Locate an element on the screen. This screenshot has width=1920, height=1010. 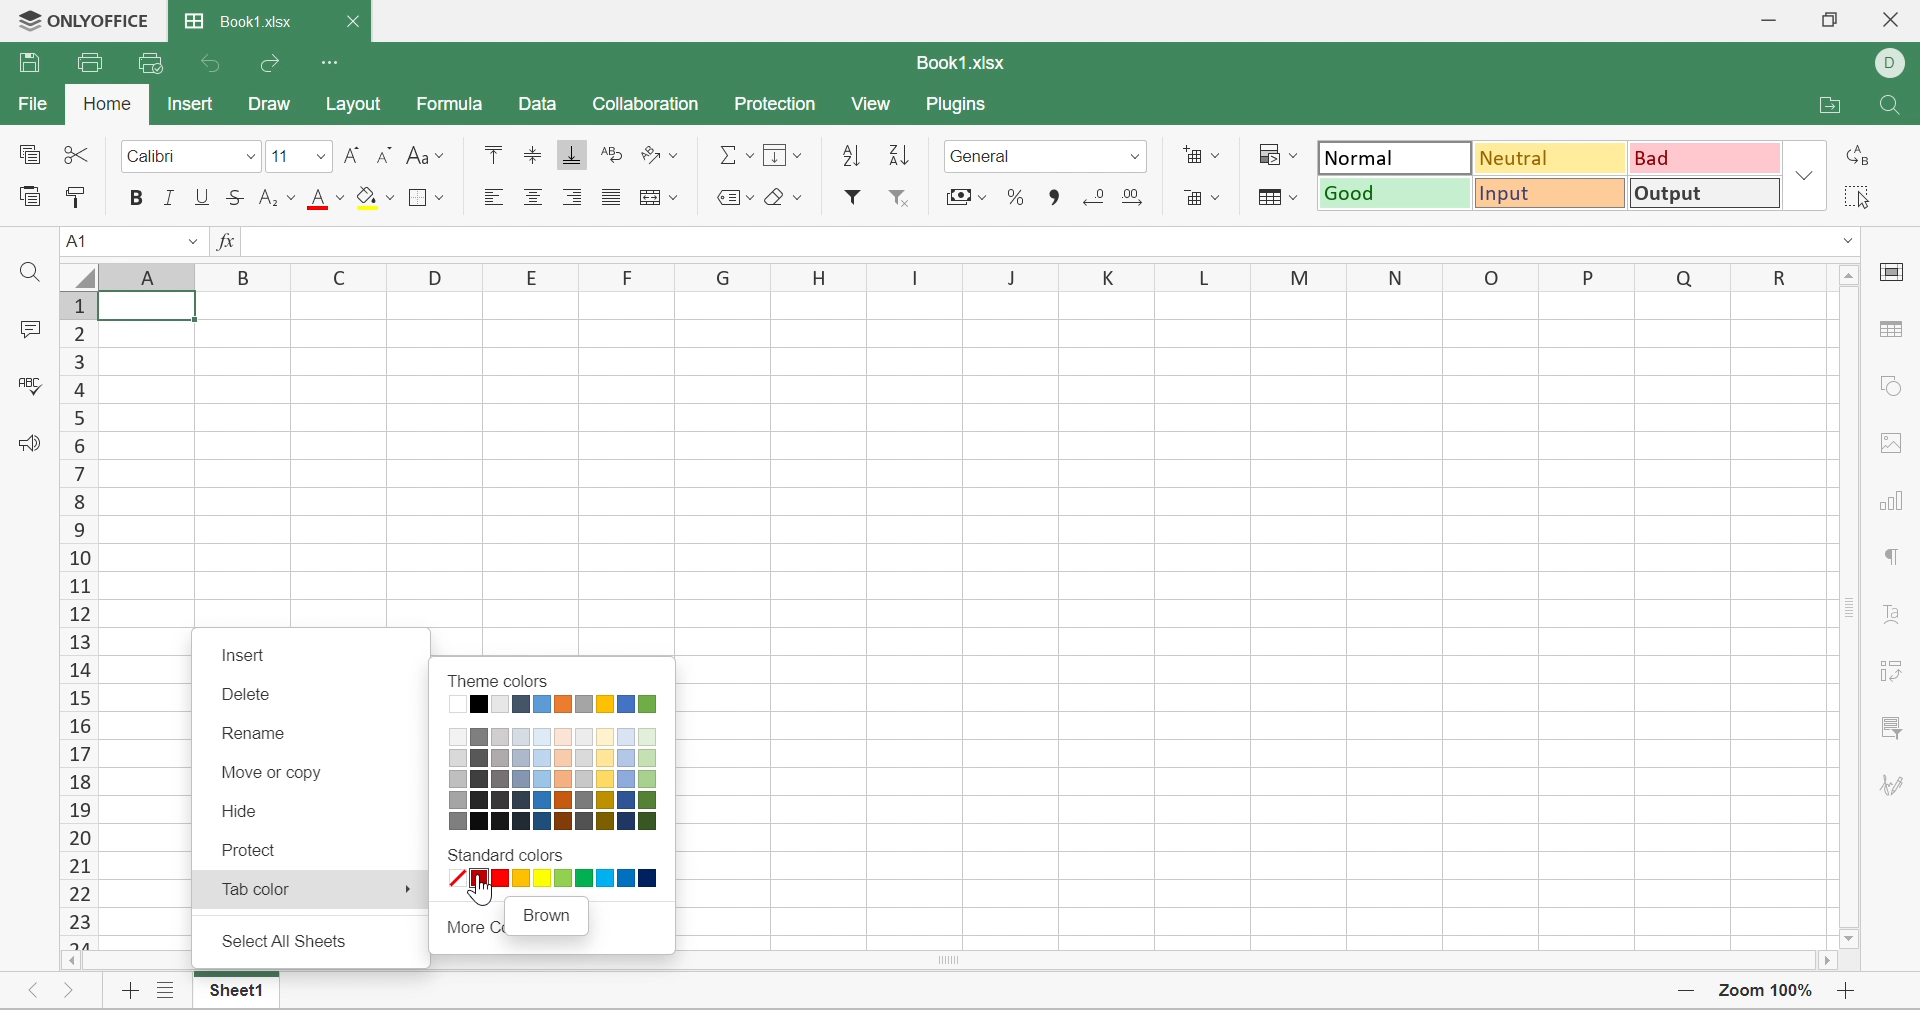
Align Middle is located at coordinates (535, 157).